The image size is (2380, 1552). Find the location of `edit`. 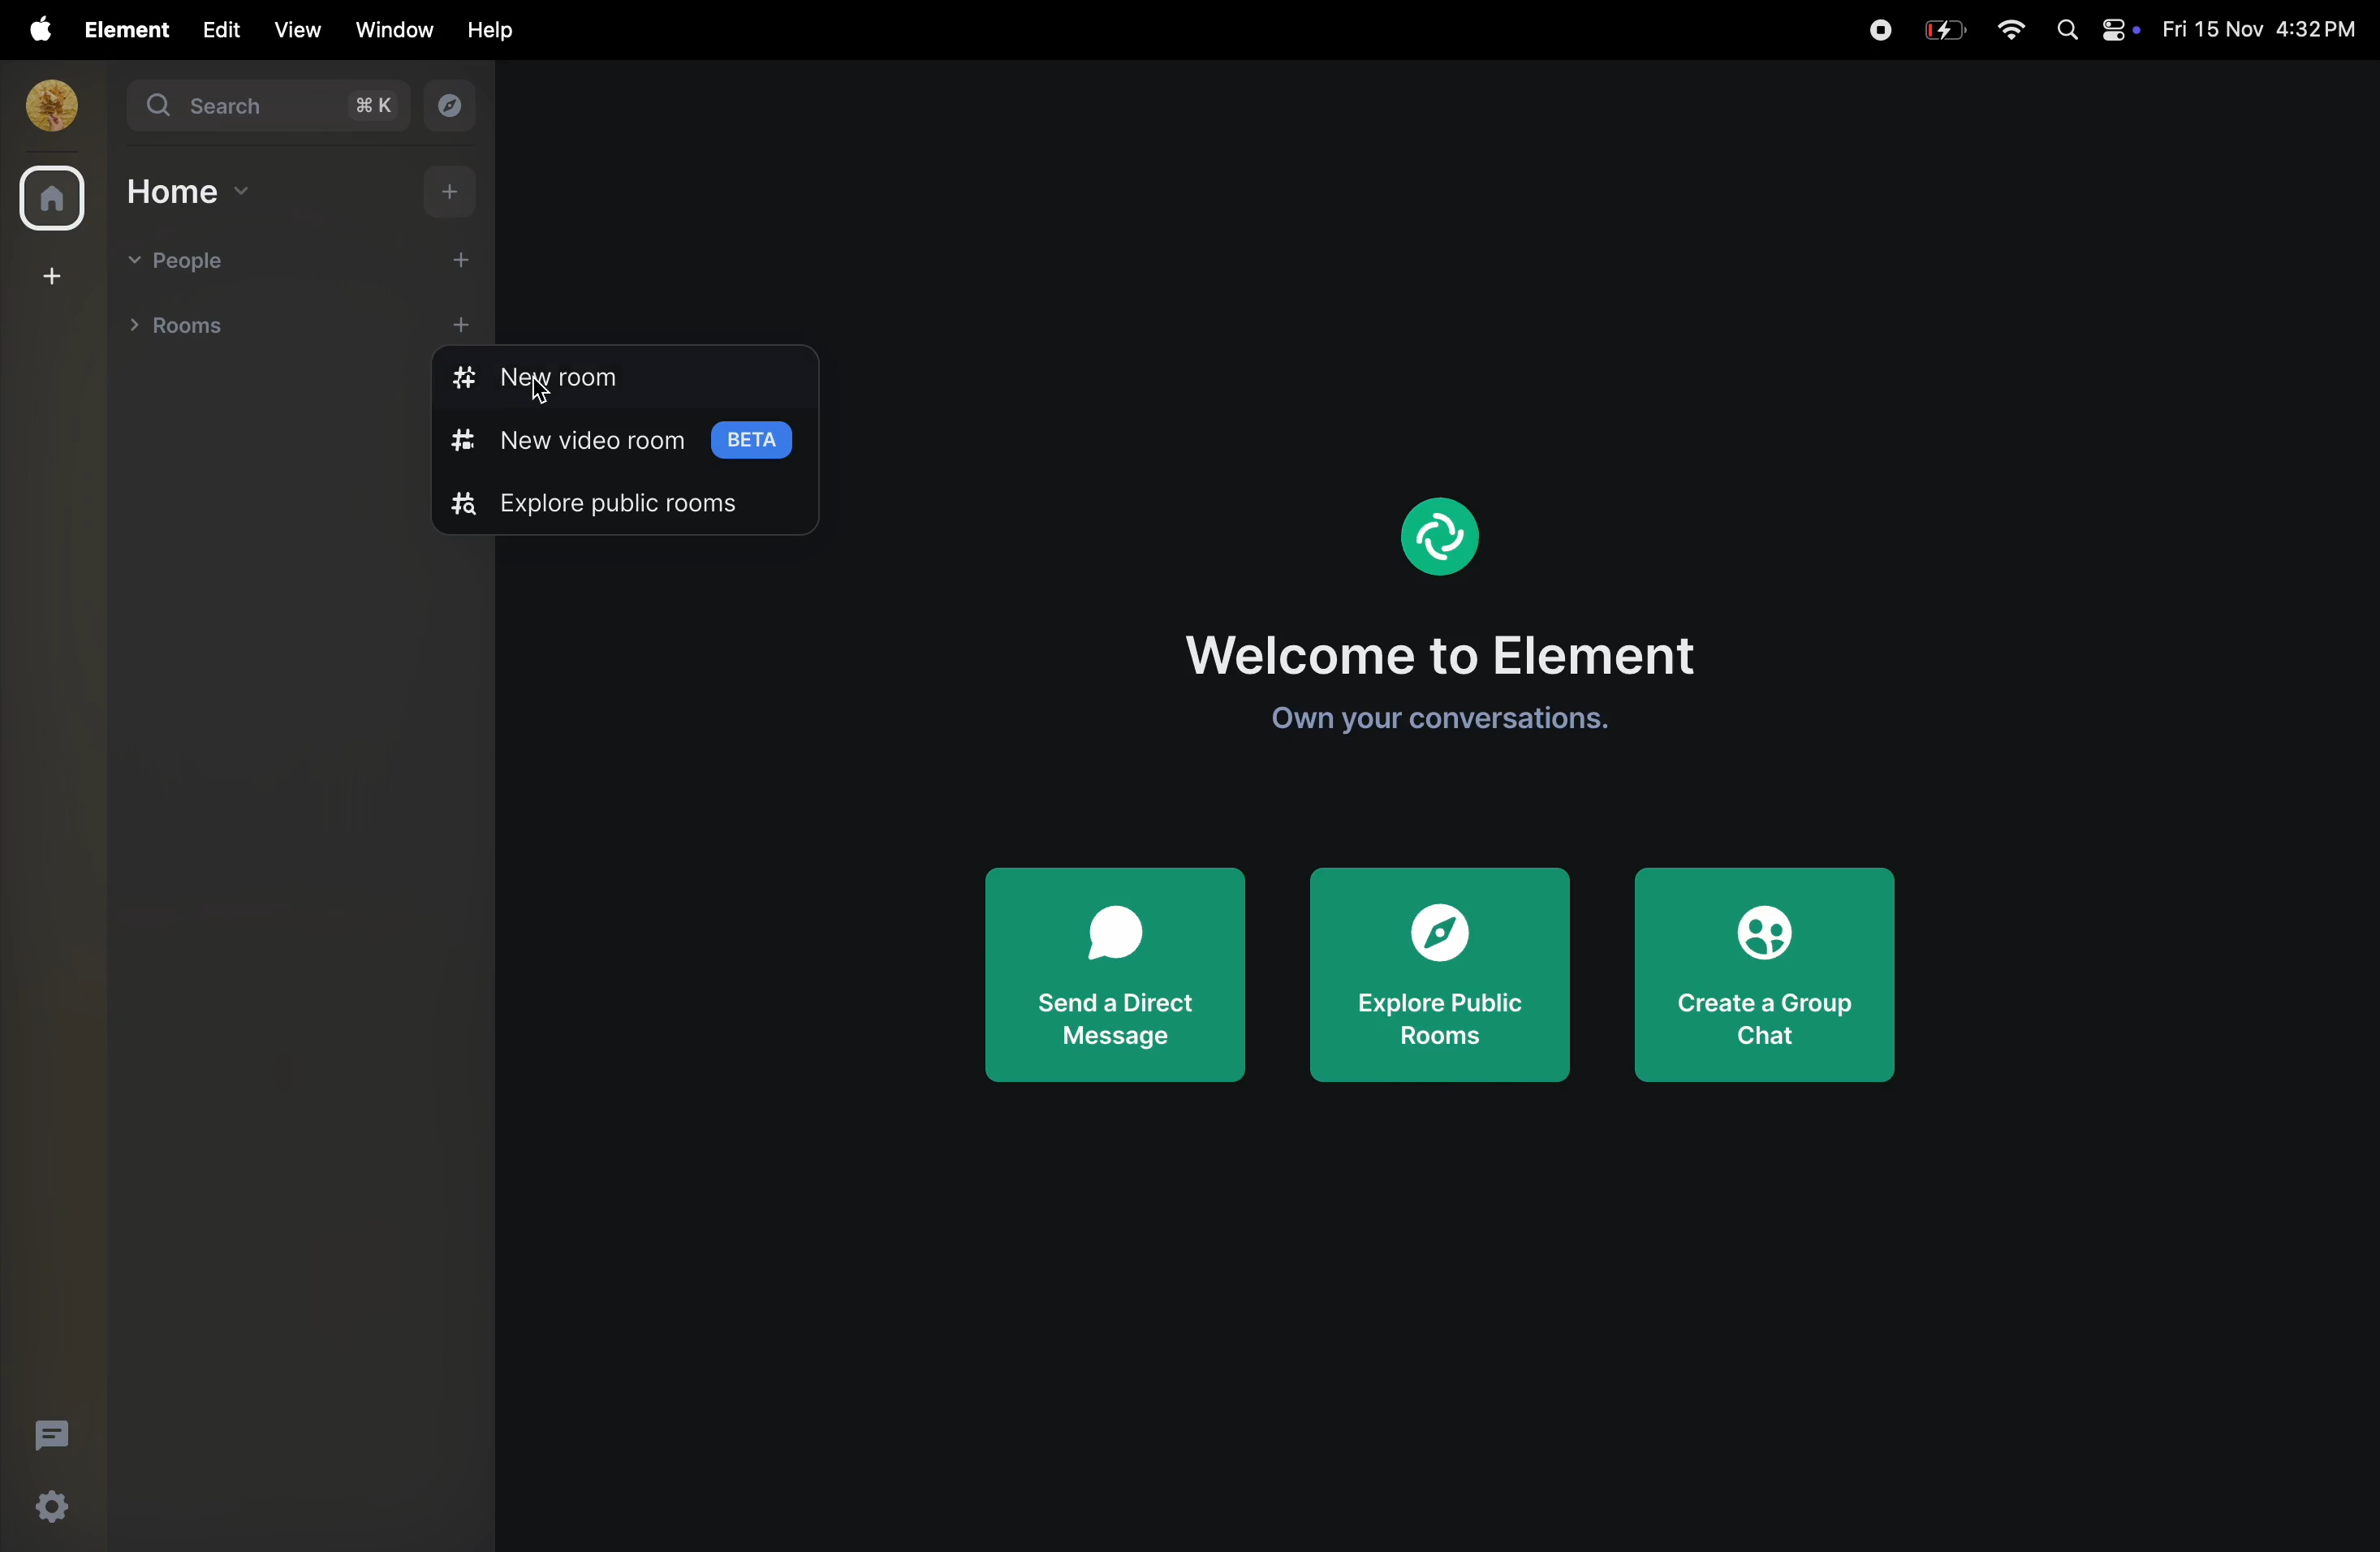

edit is located at coordinates (216, 29).